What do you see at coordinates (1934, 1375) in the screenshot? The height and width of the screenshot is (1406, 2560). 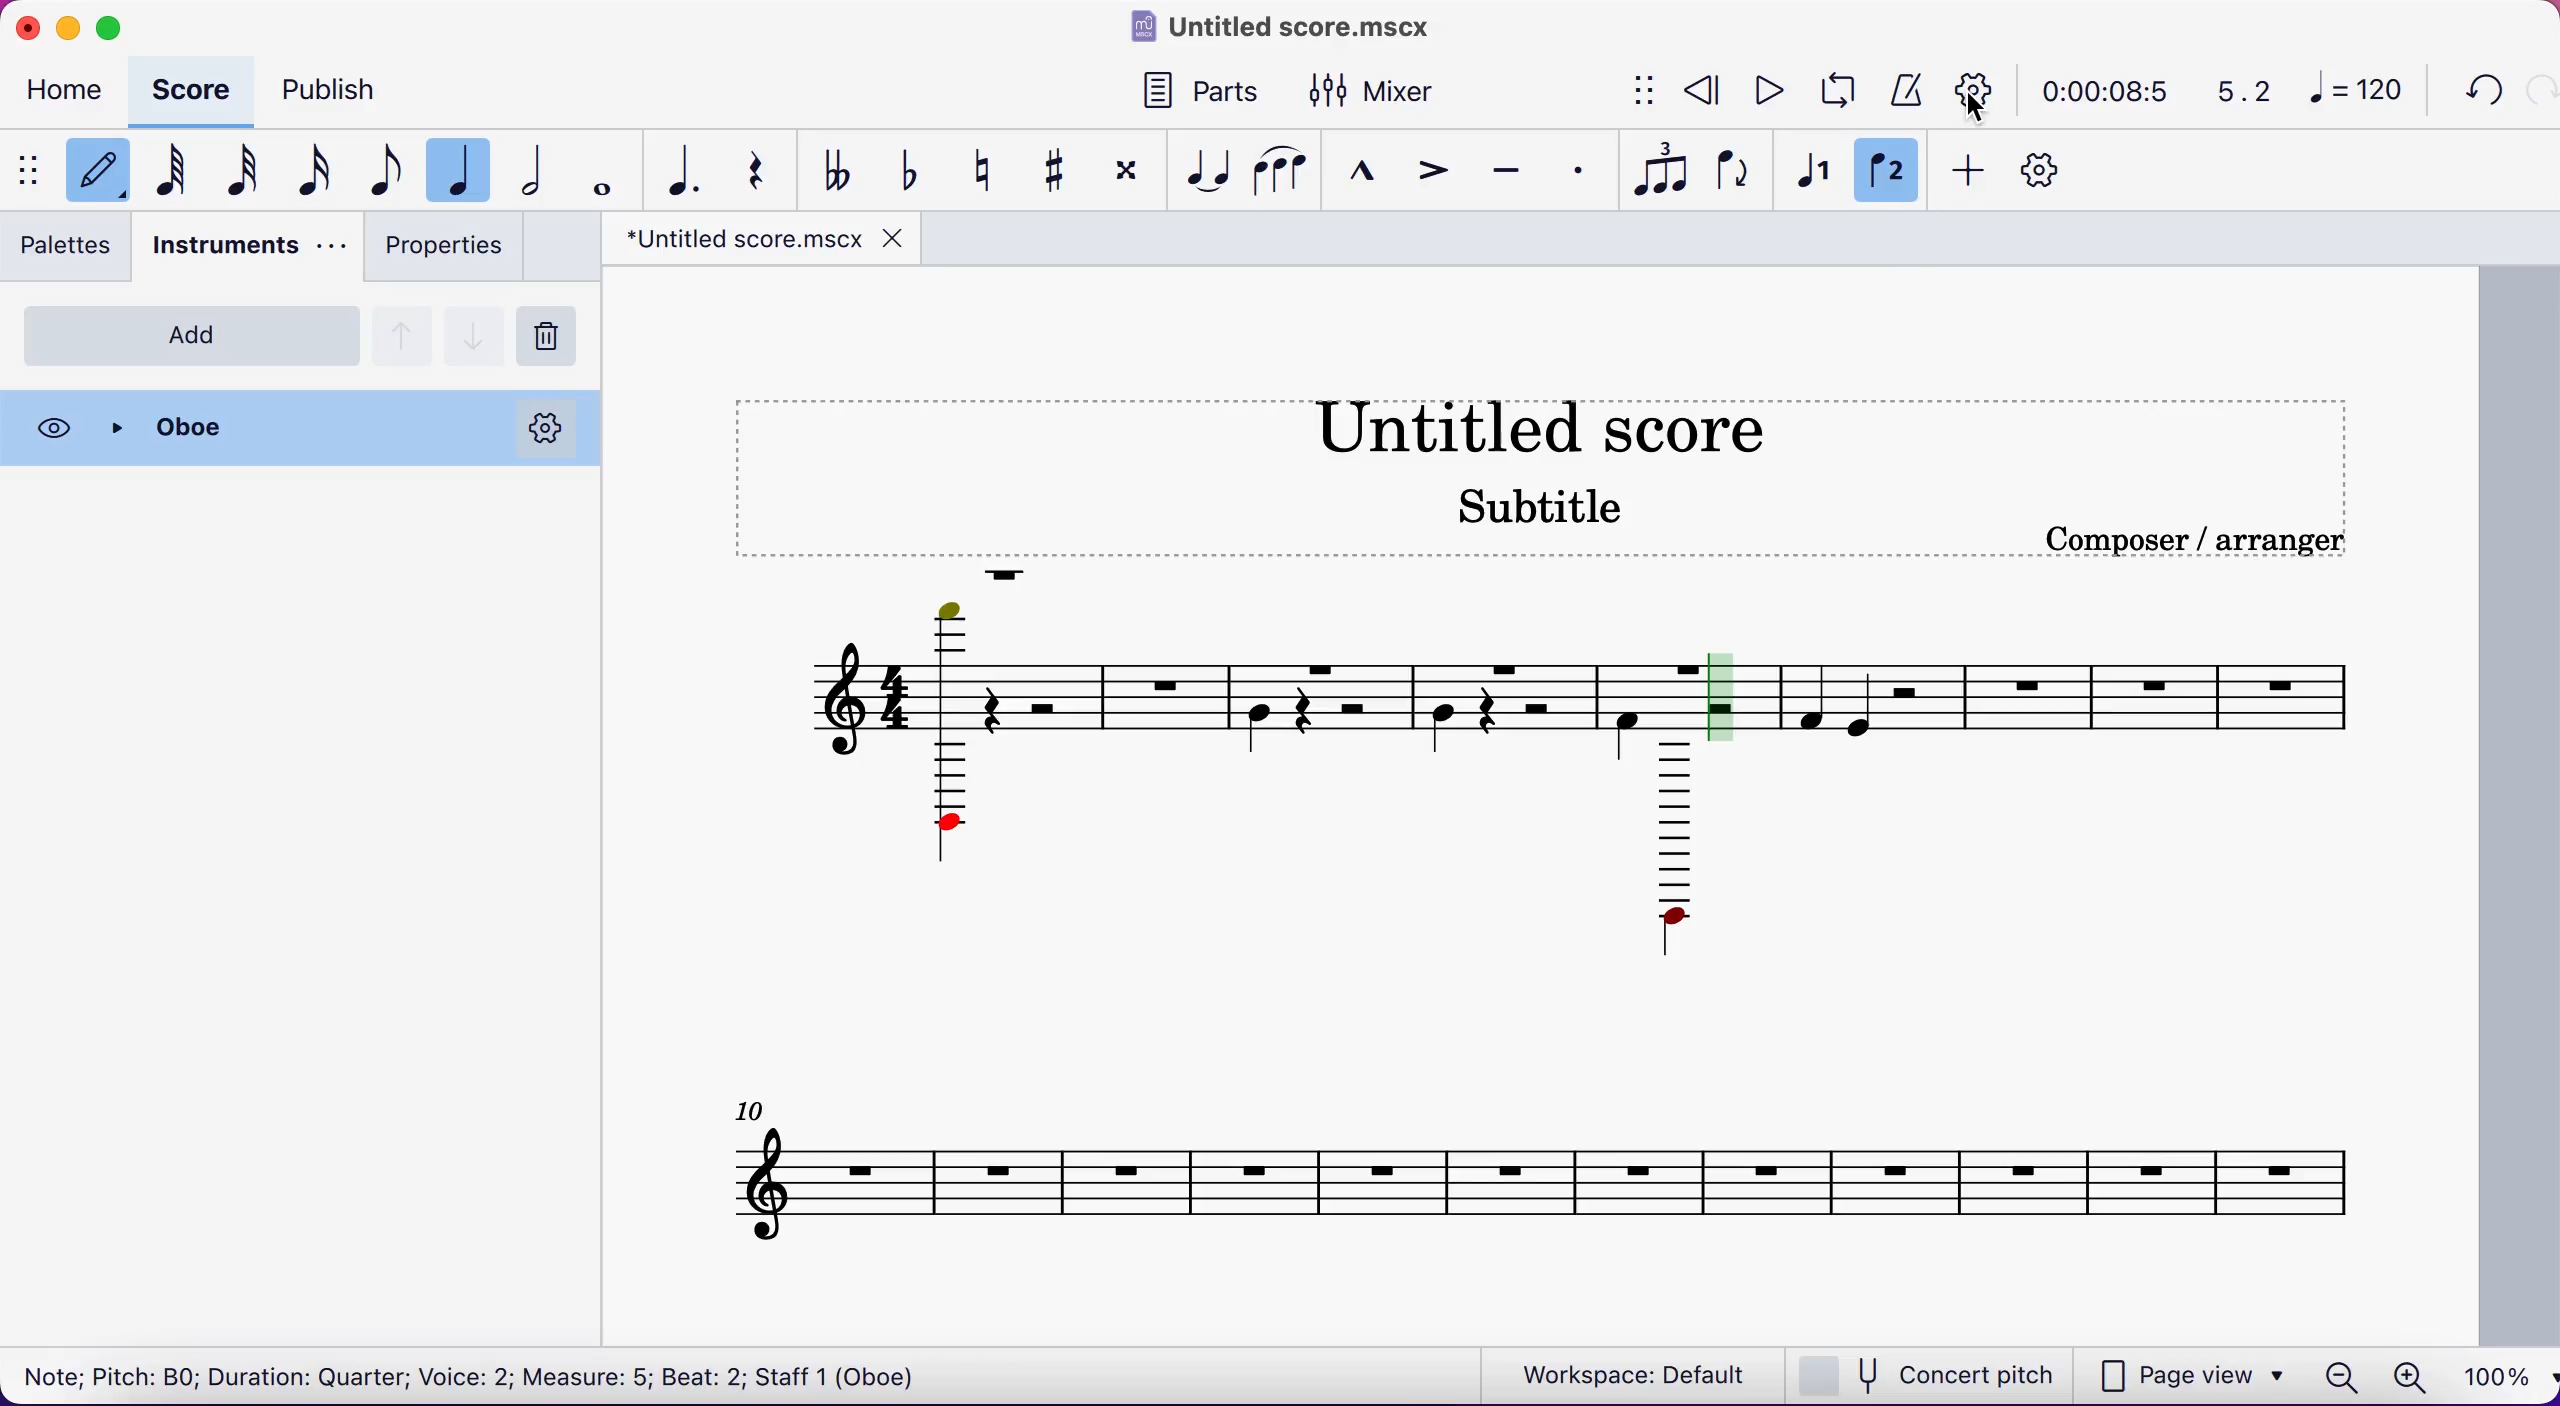 I see `concert pitch` at bounding box center [1934, 1375].